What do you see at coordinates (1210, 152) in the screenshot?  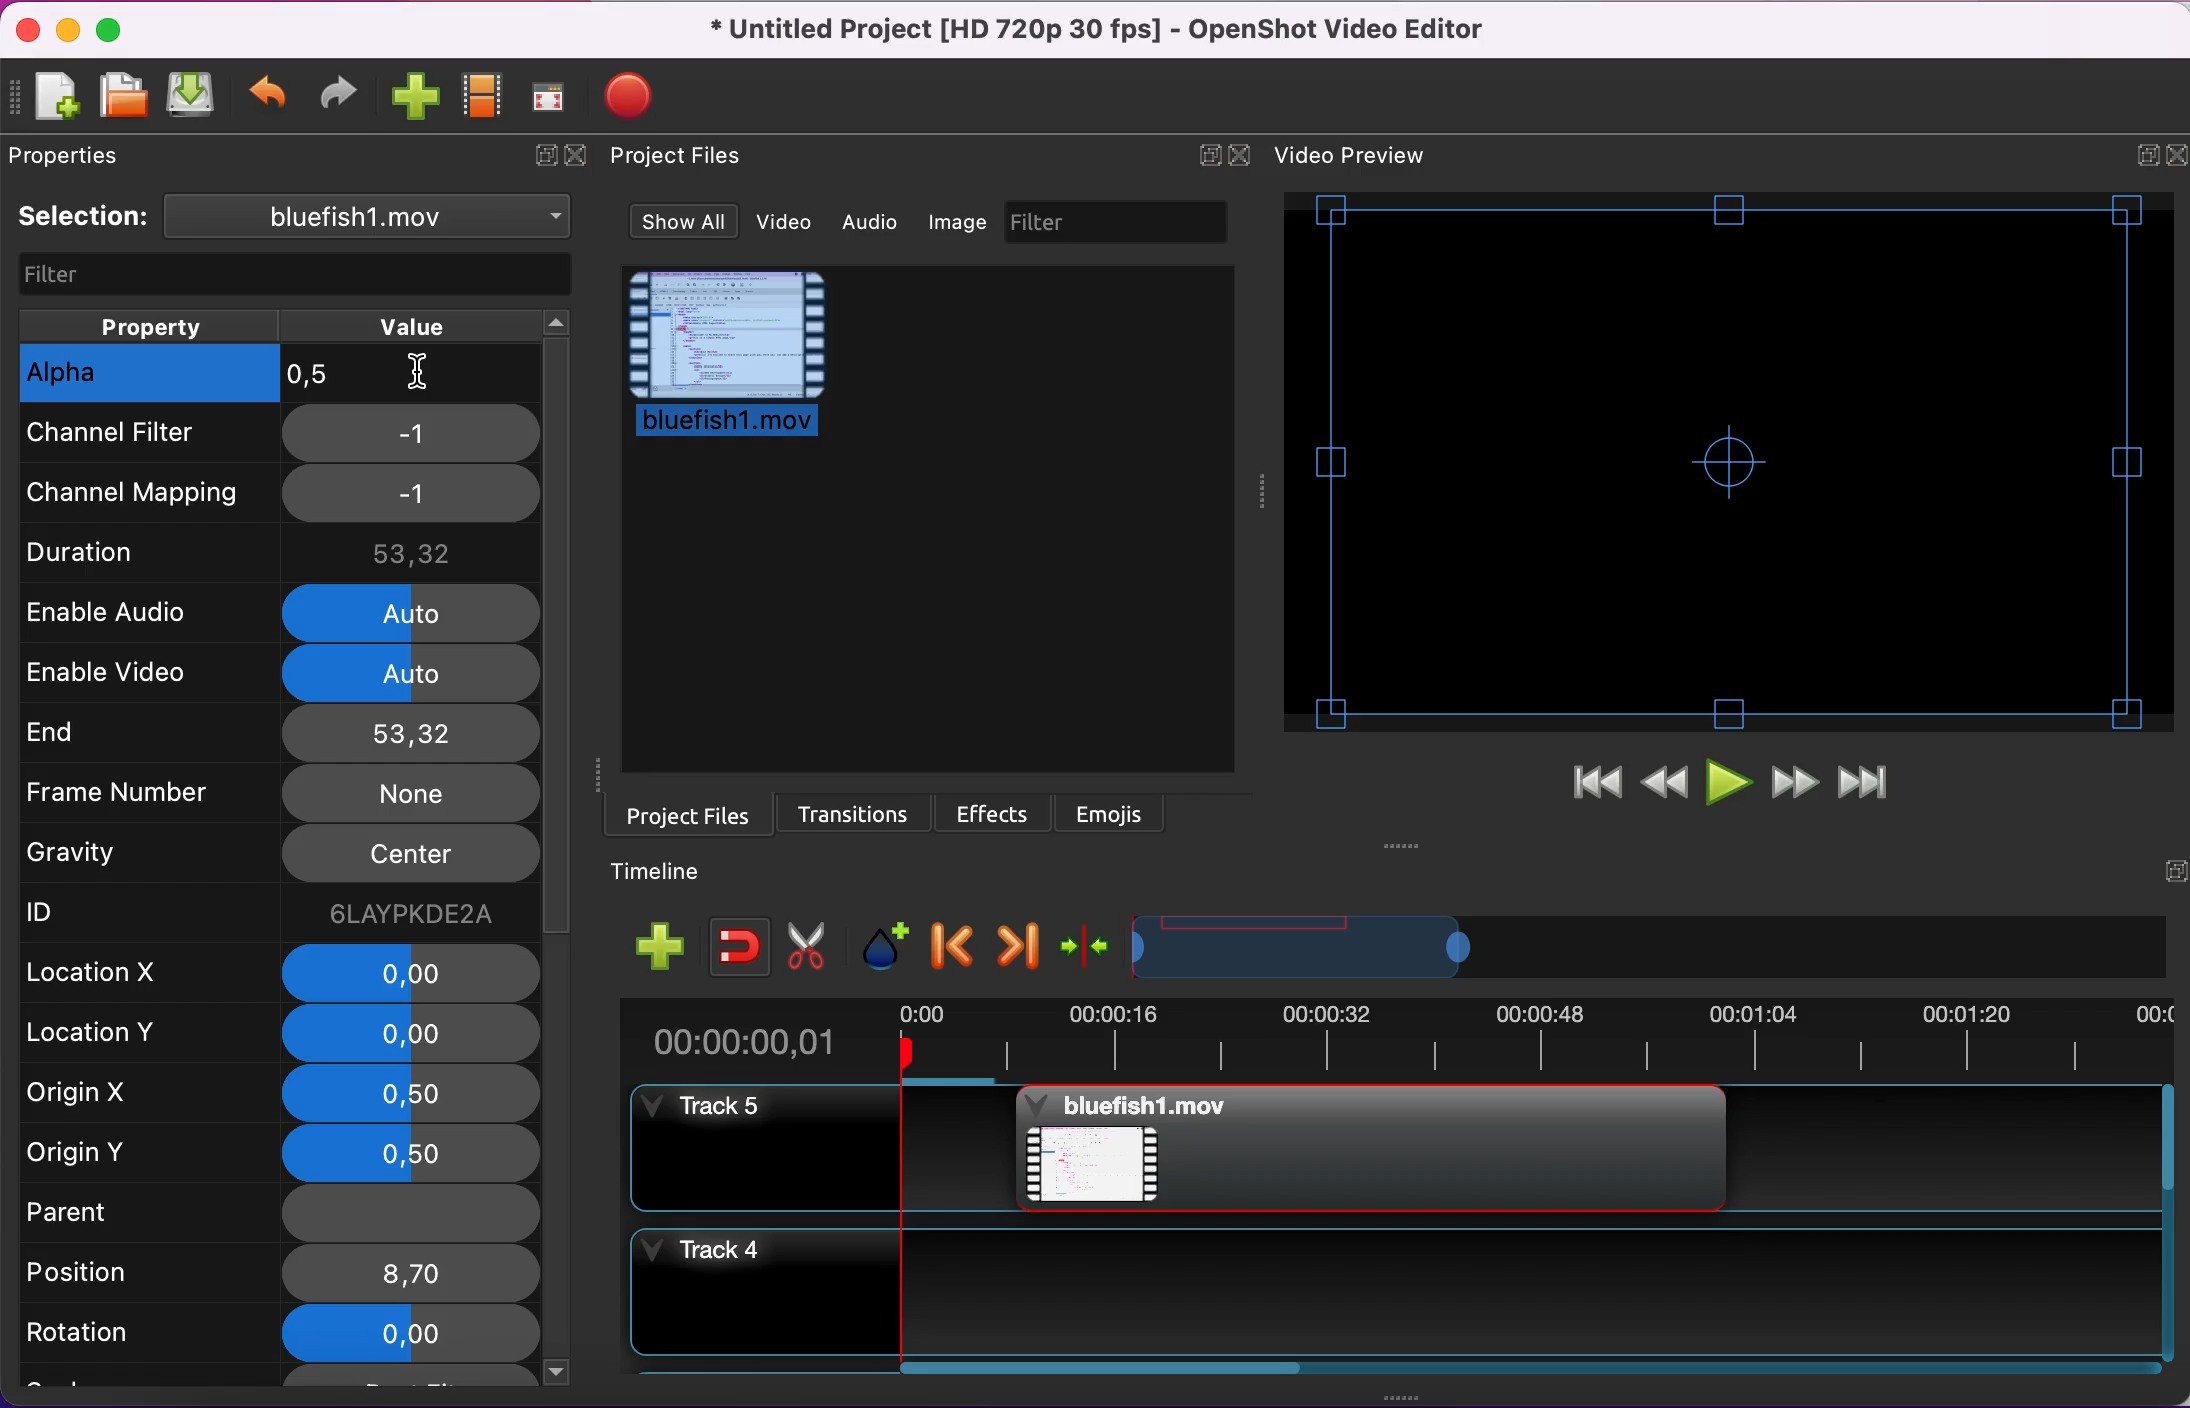 I see `expand/hide` at bounding box center [1210, 152].